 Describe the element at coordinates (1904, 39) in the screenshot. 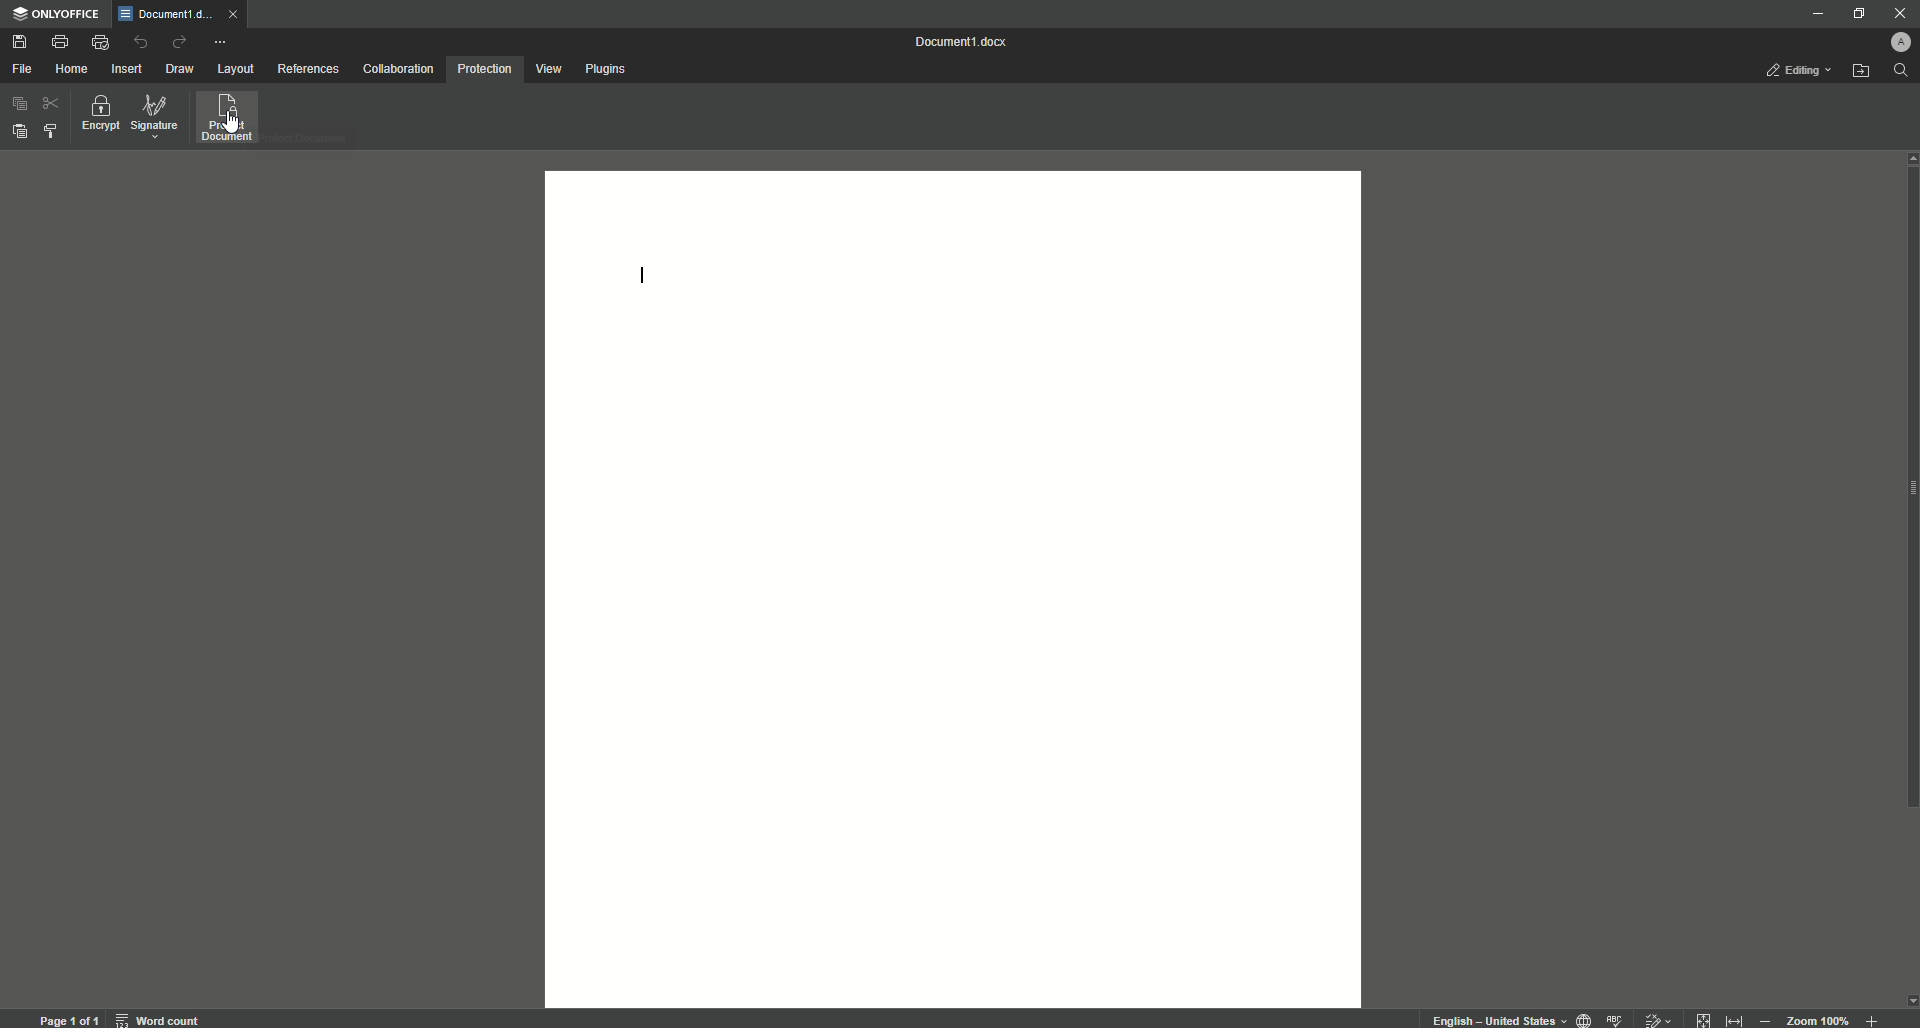

I see `Profile` at that location.